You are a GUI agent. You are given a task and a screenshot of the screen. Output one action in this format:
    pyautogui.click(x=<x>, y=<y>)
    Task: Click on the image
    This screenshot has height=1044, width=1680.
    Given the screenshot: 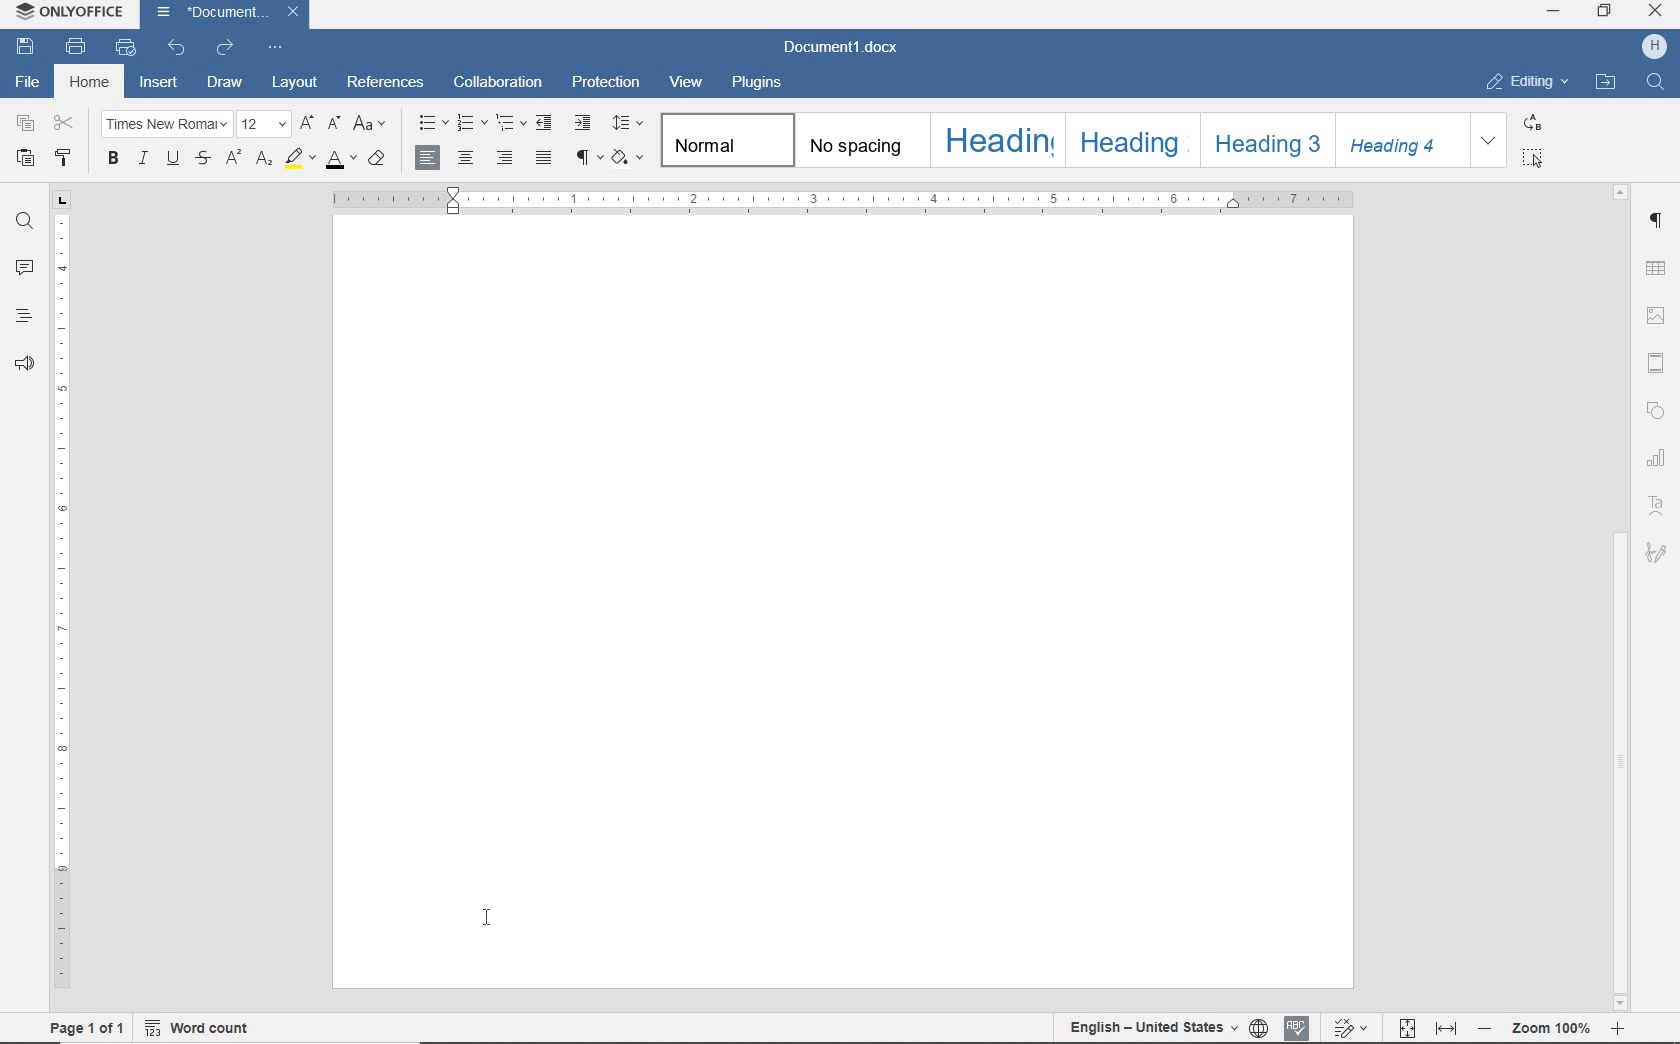 What is the action you would take?
    pyautogui.click(x=1657, y=312)
    